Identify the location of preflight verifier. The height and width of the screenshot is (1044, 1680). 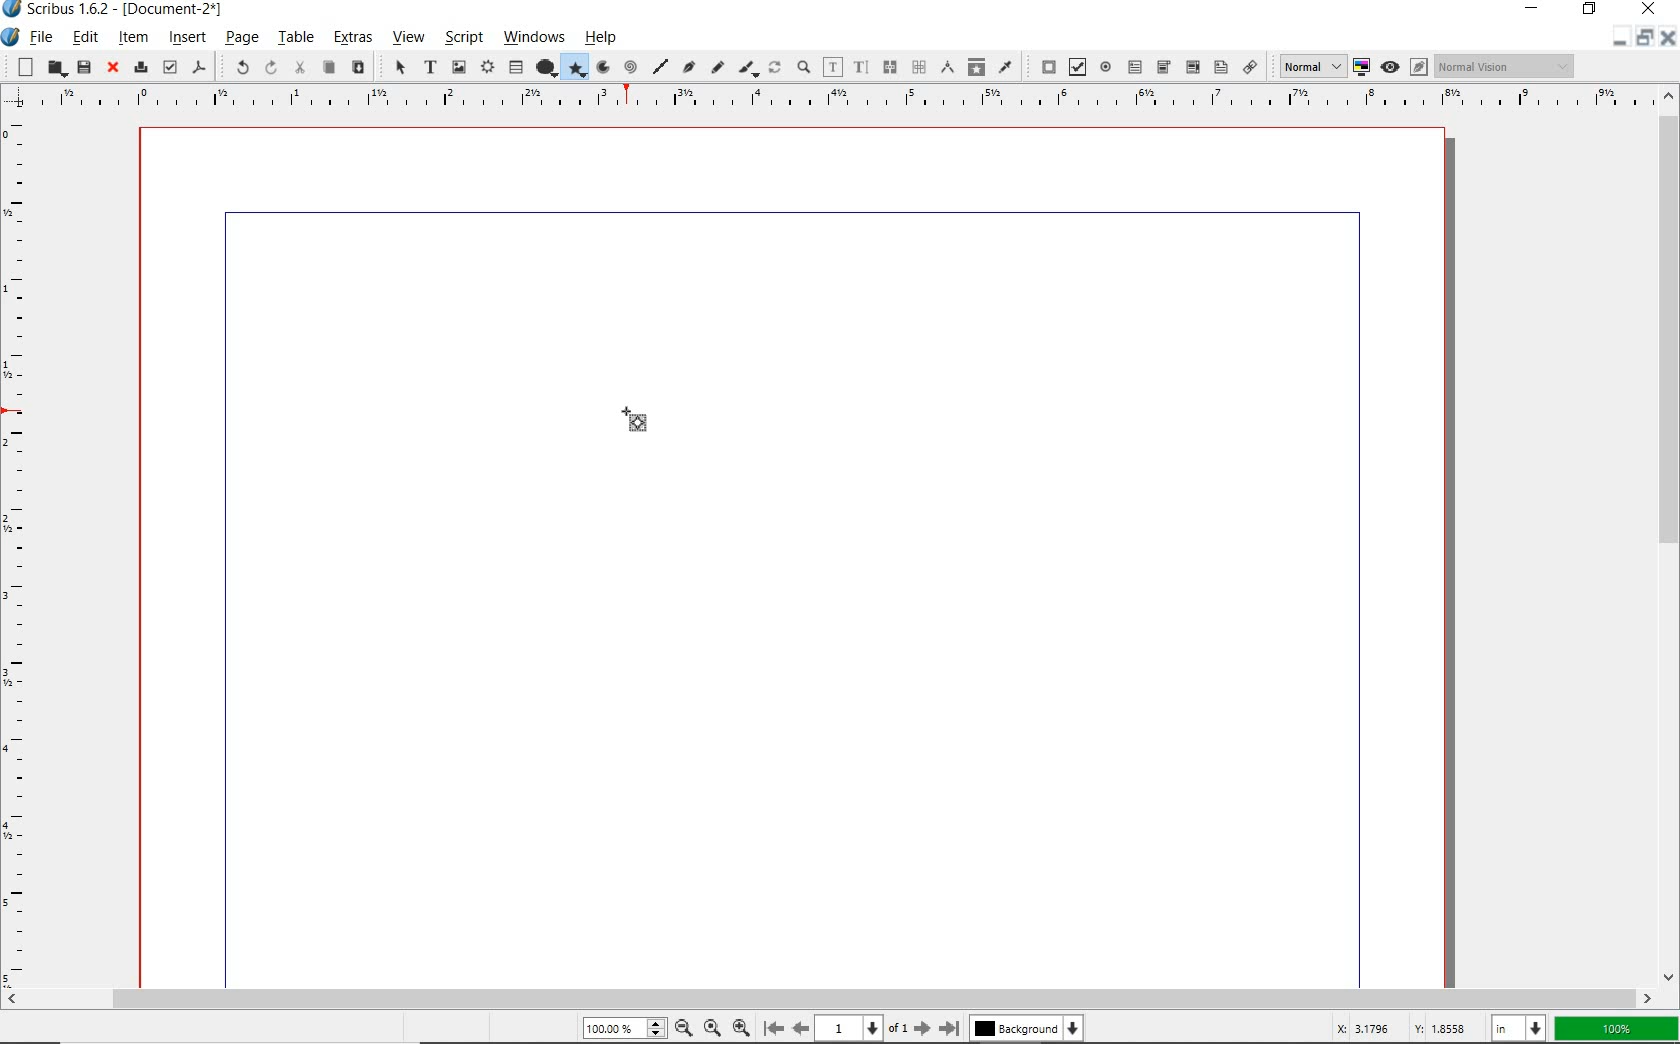
(169, 66).